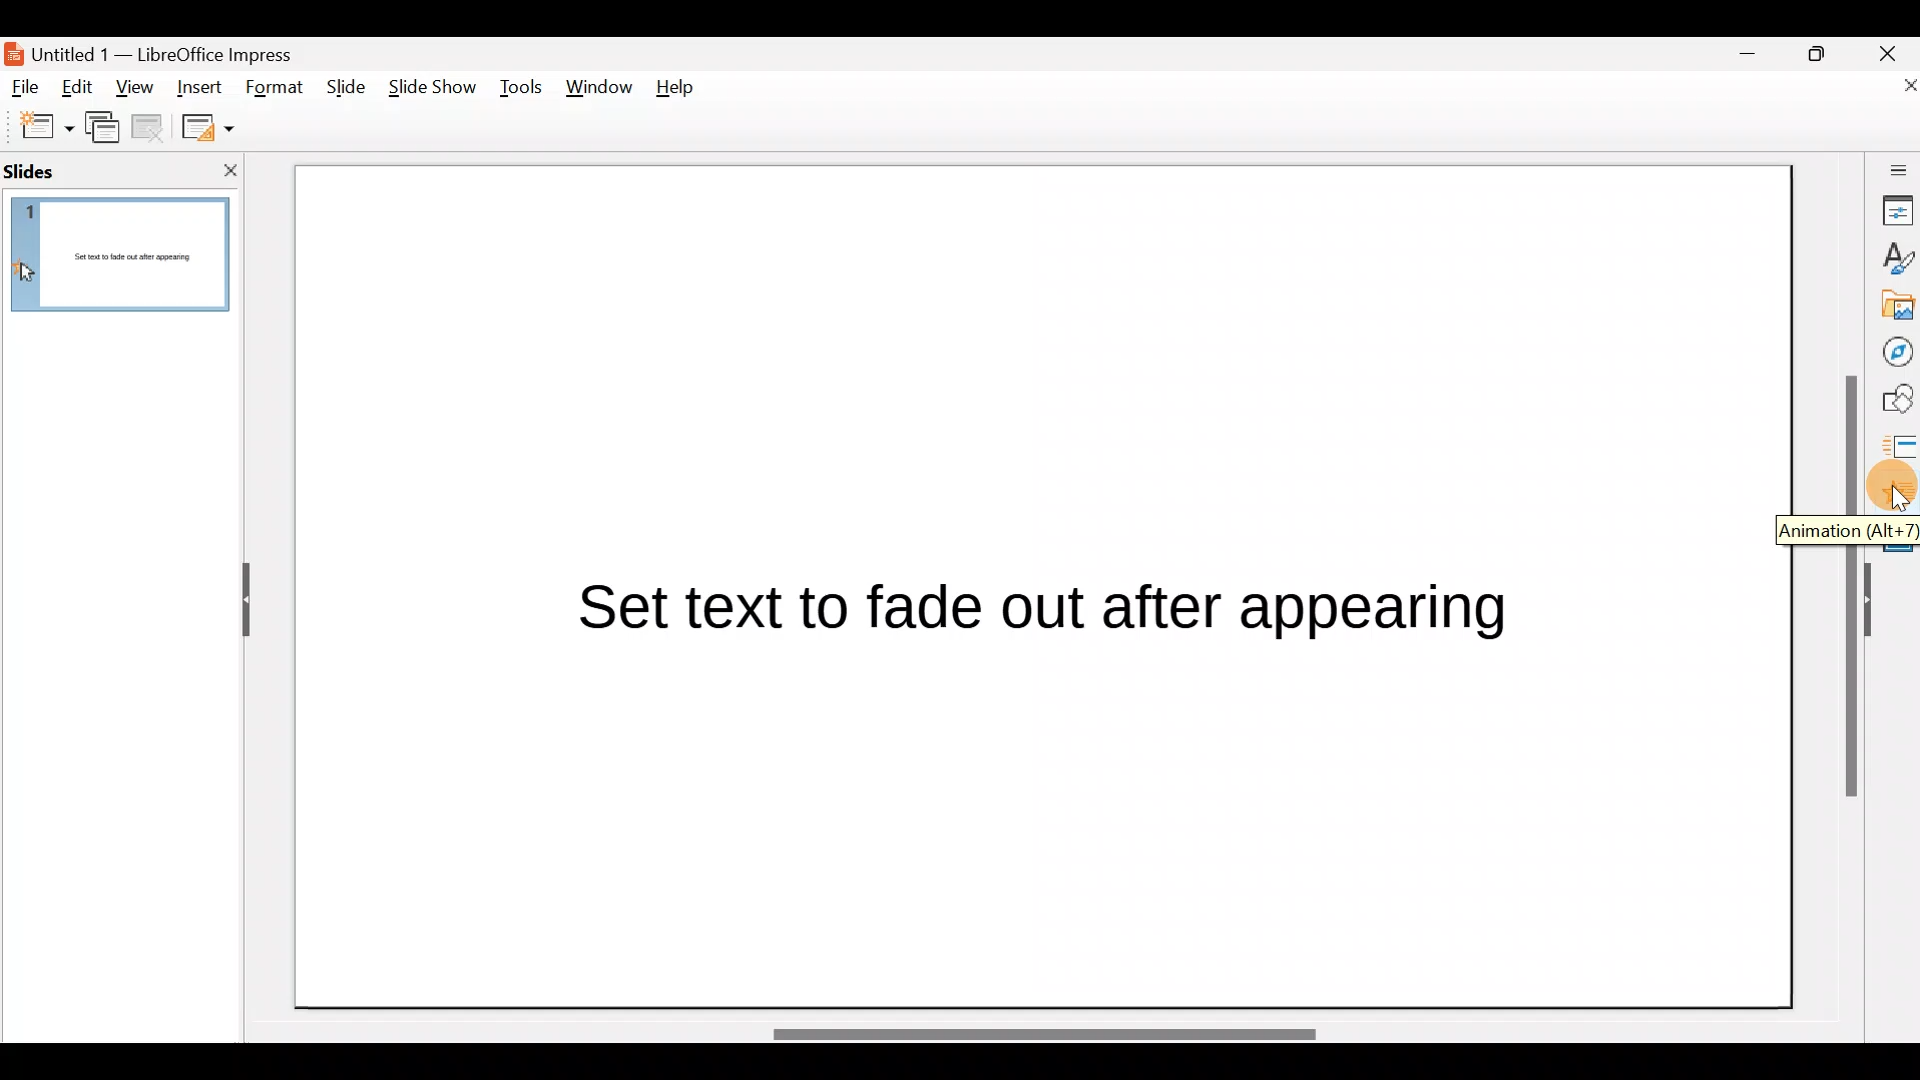 The width and height of the screenshot is (1920, 1080). Describe the element at coordinates (1068, 1021) in the screenshot. I see `Scroll bar` at that location.